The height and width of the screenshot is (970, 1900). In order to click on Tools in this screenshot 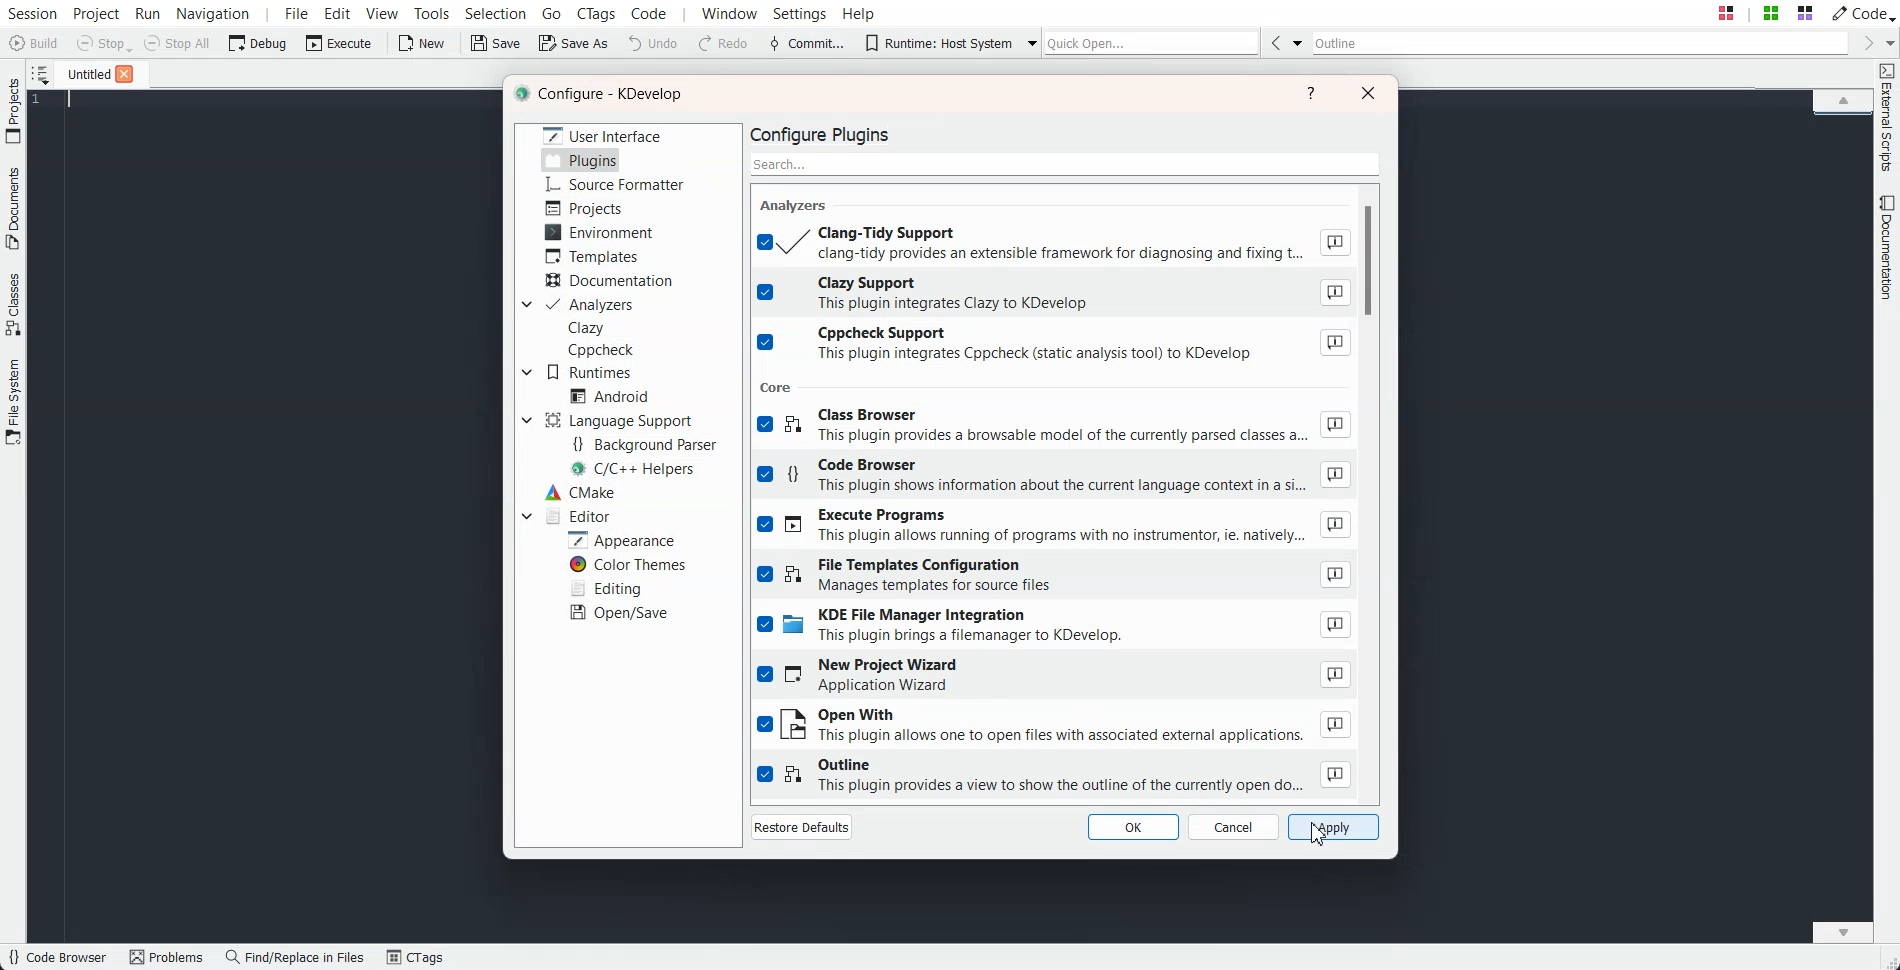, I will do `click(433, 13)`.